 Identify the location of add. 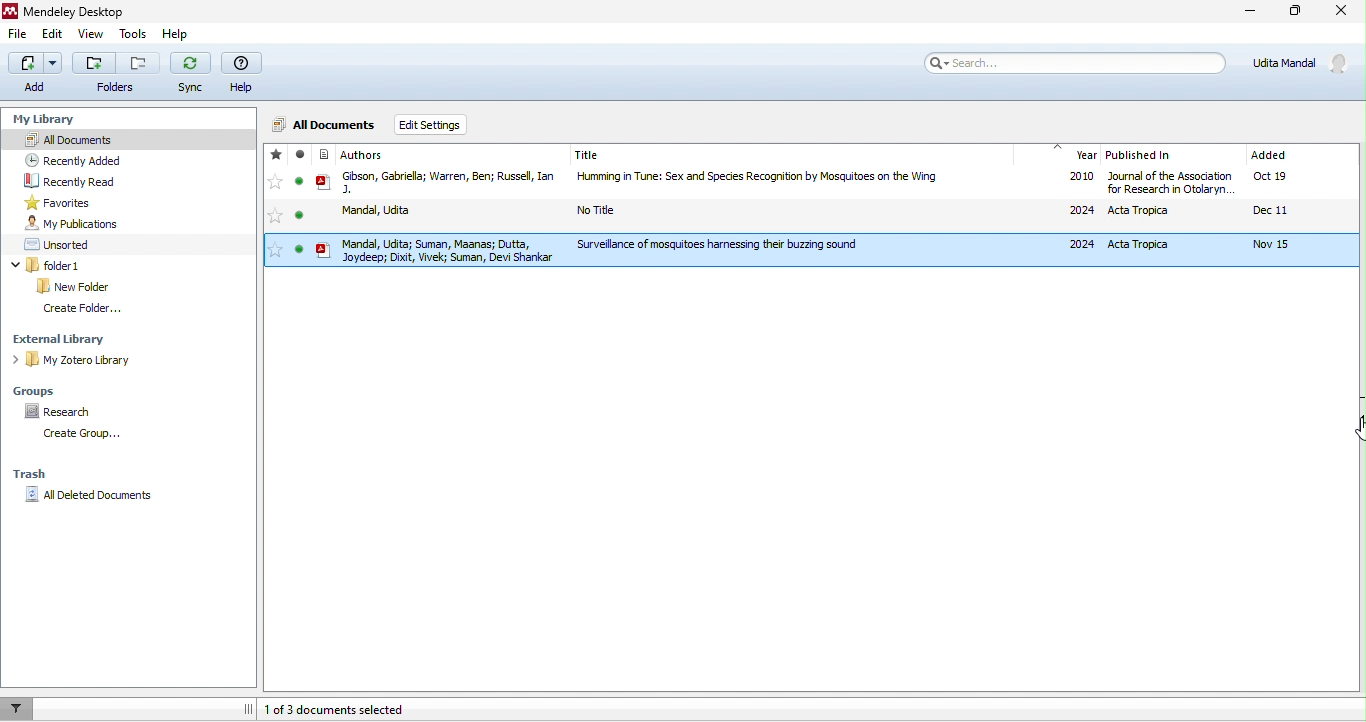
(36, 75).